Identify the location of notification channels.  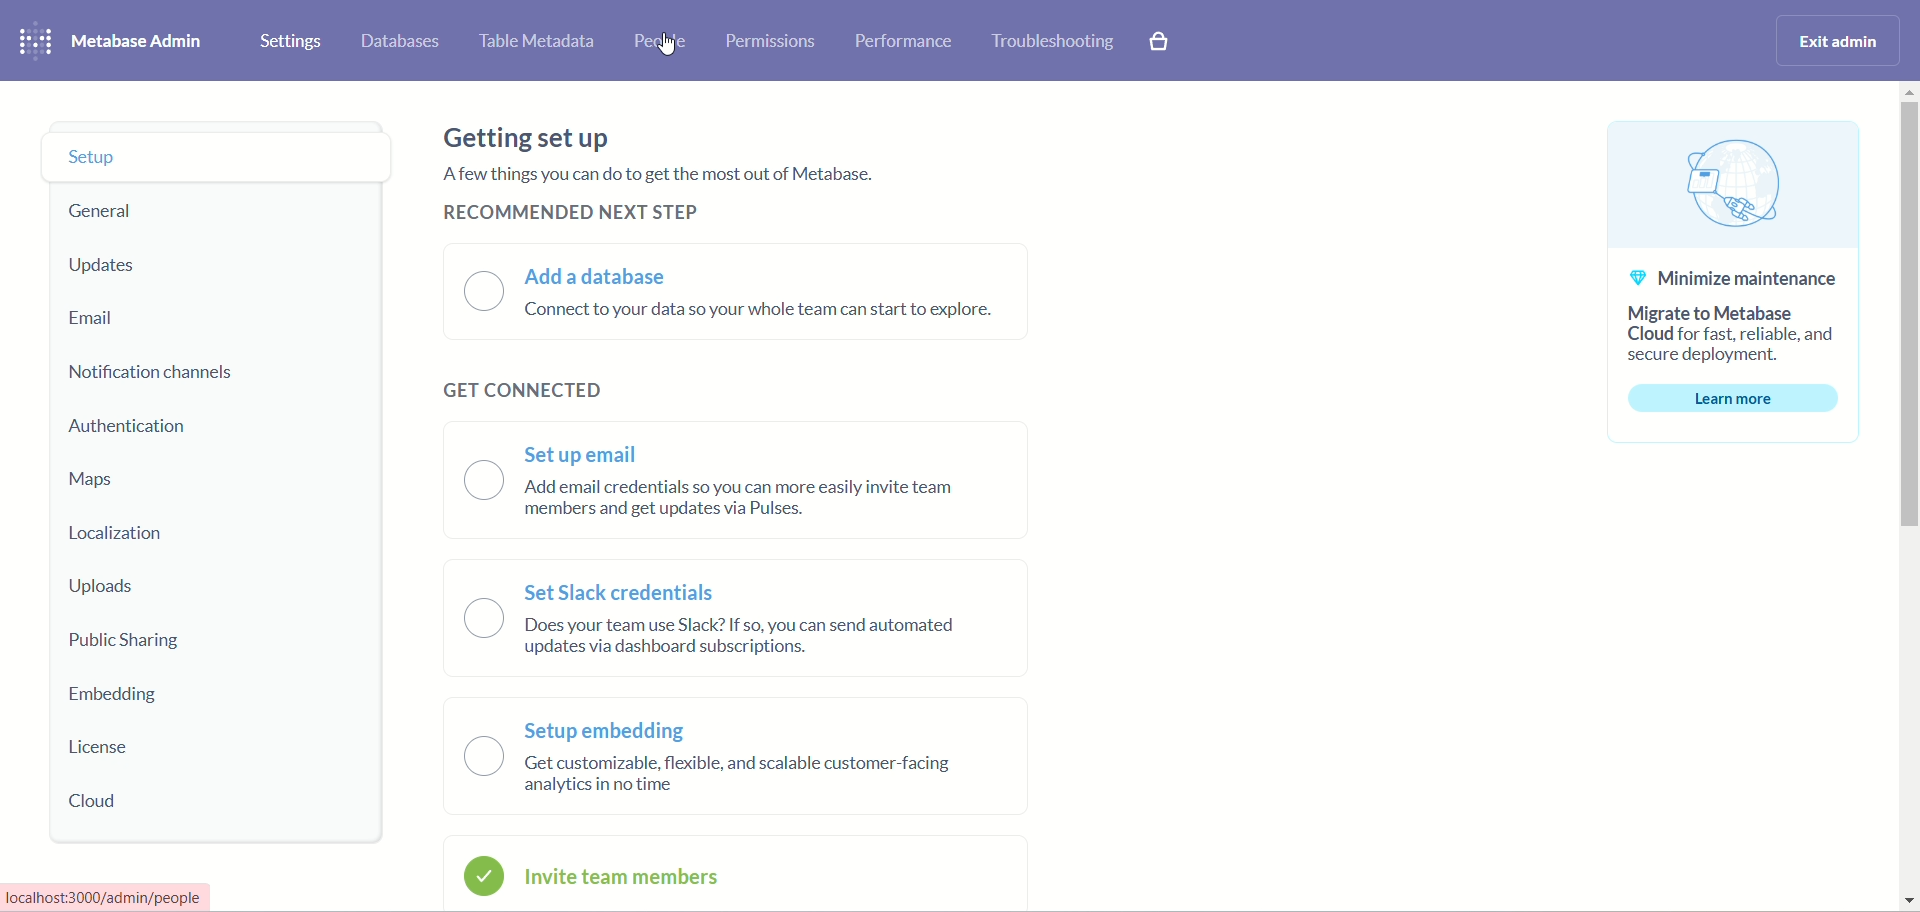
(155, 373).